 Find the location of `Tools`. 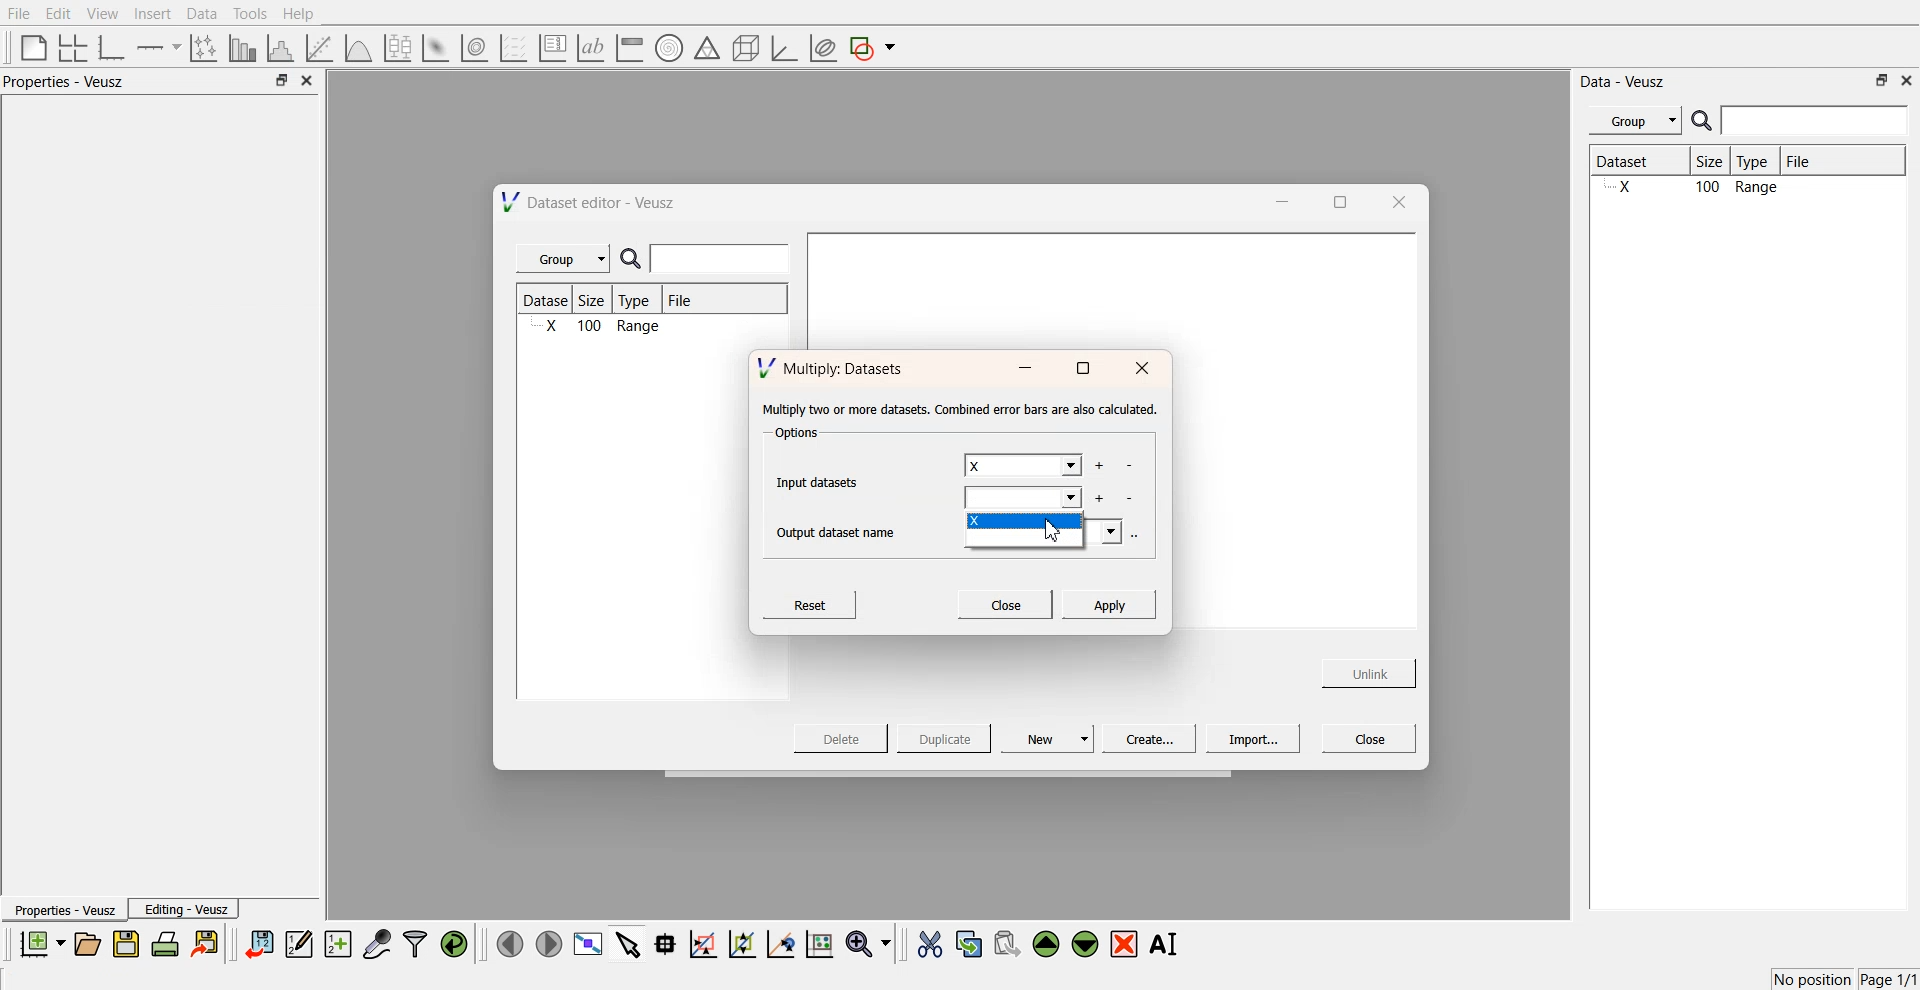

Tools is located at coordinates (248, 13).